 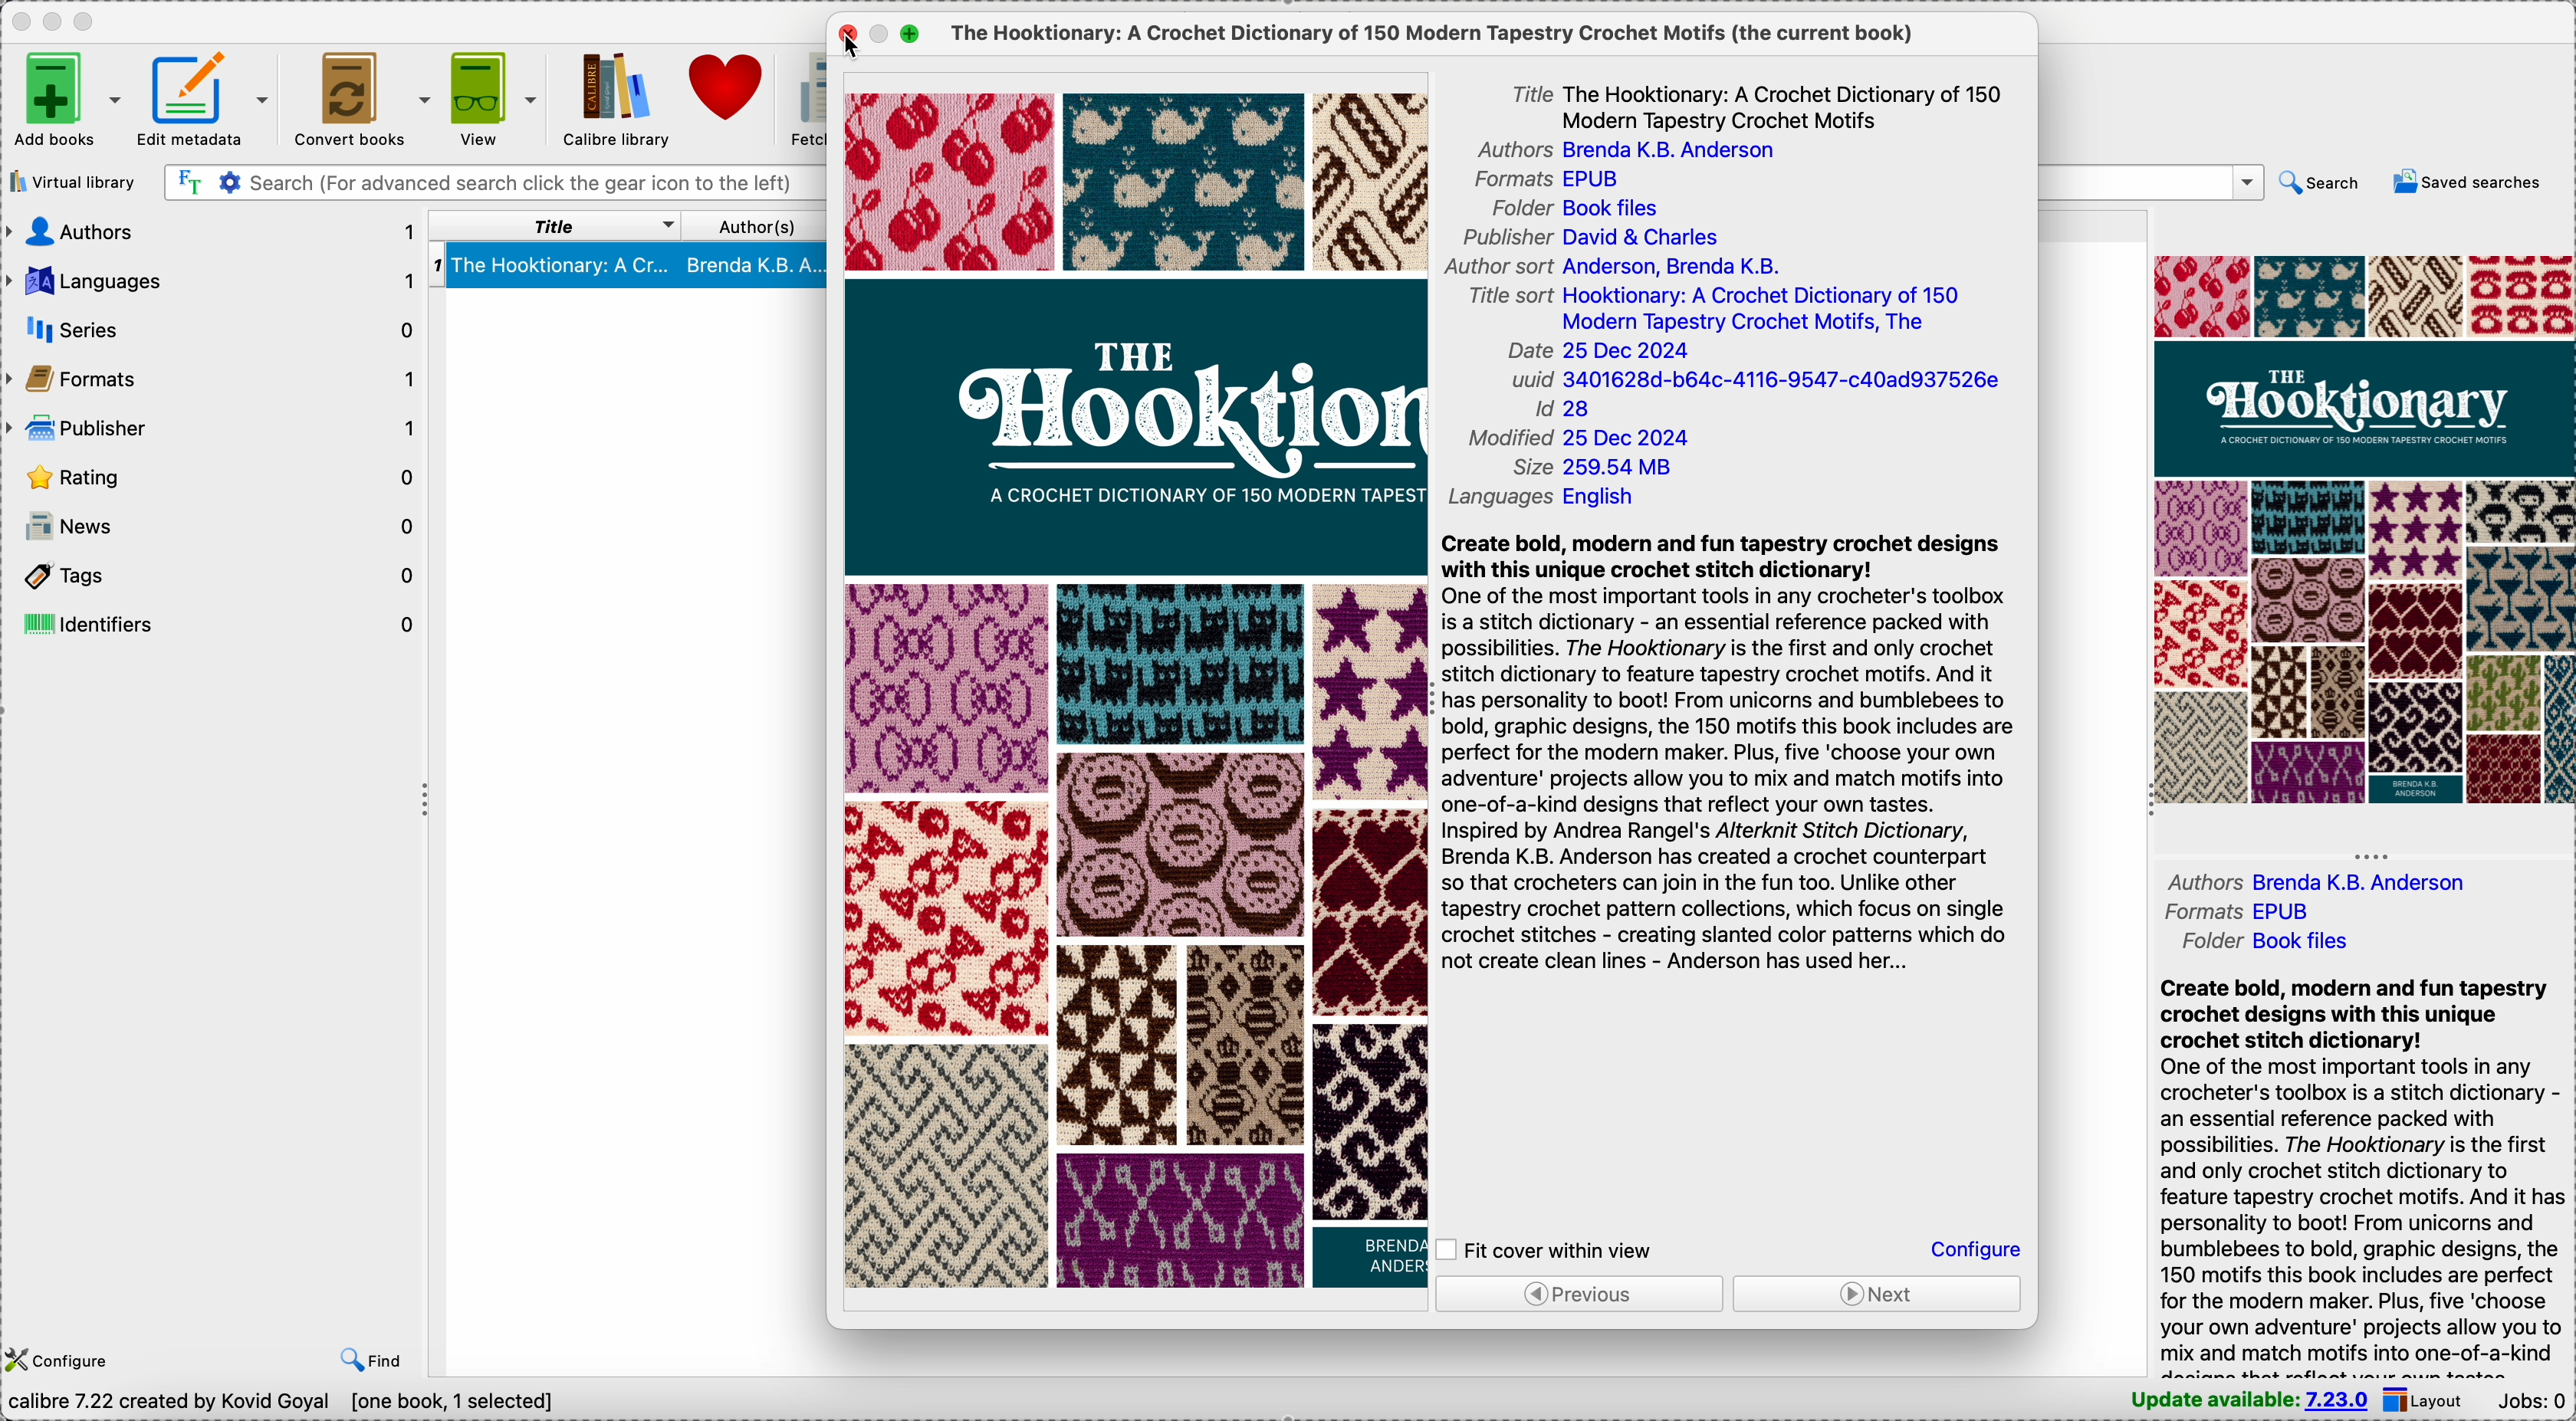 What do you see at coordinates (2272, 944) in the screenshot?
I see `folder` at bounding box center [2272, 944].